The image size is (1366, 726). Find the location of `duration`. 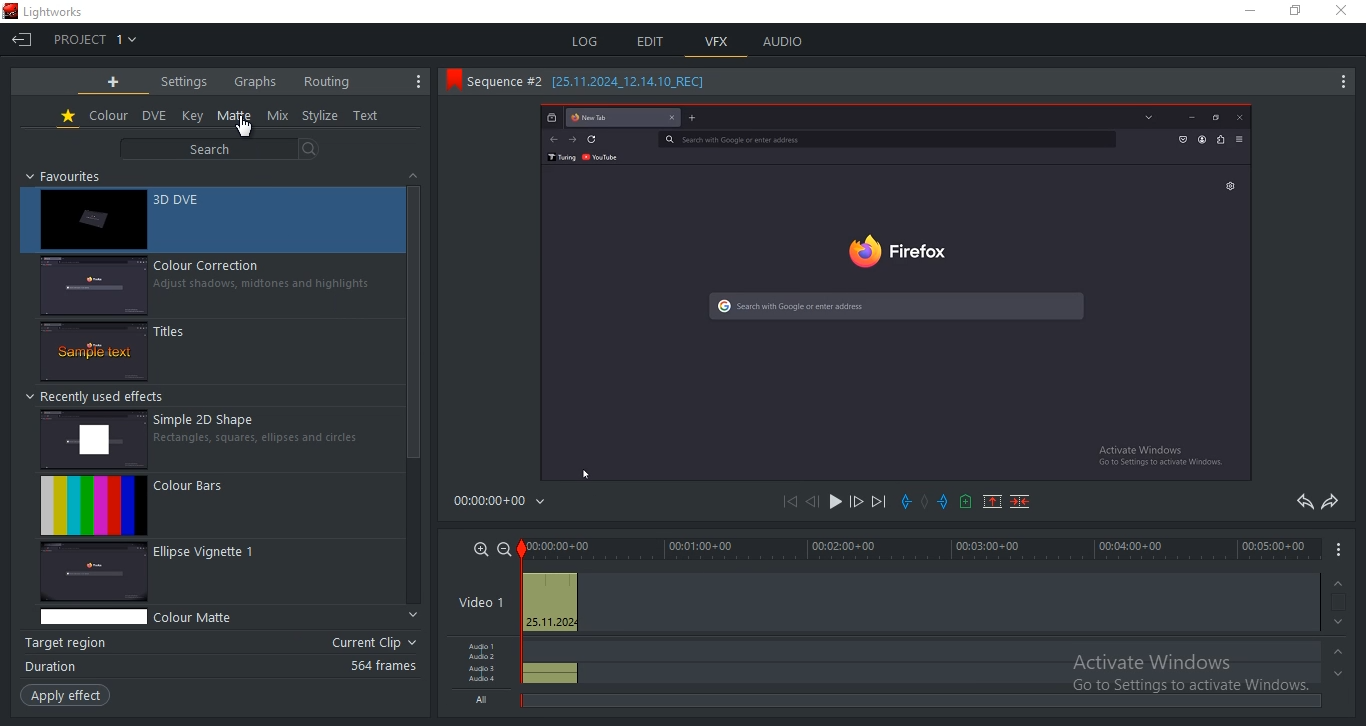

duration is located at coordinates (221, 666).